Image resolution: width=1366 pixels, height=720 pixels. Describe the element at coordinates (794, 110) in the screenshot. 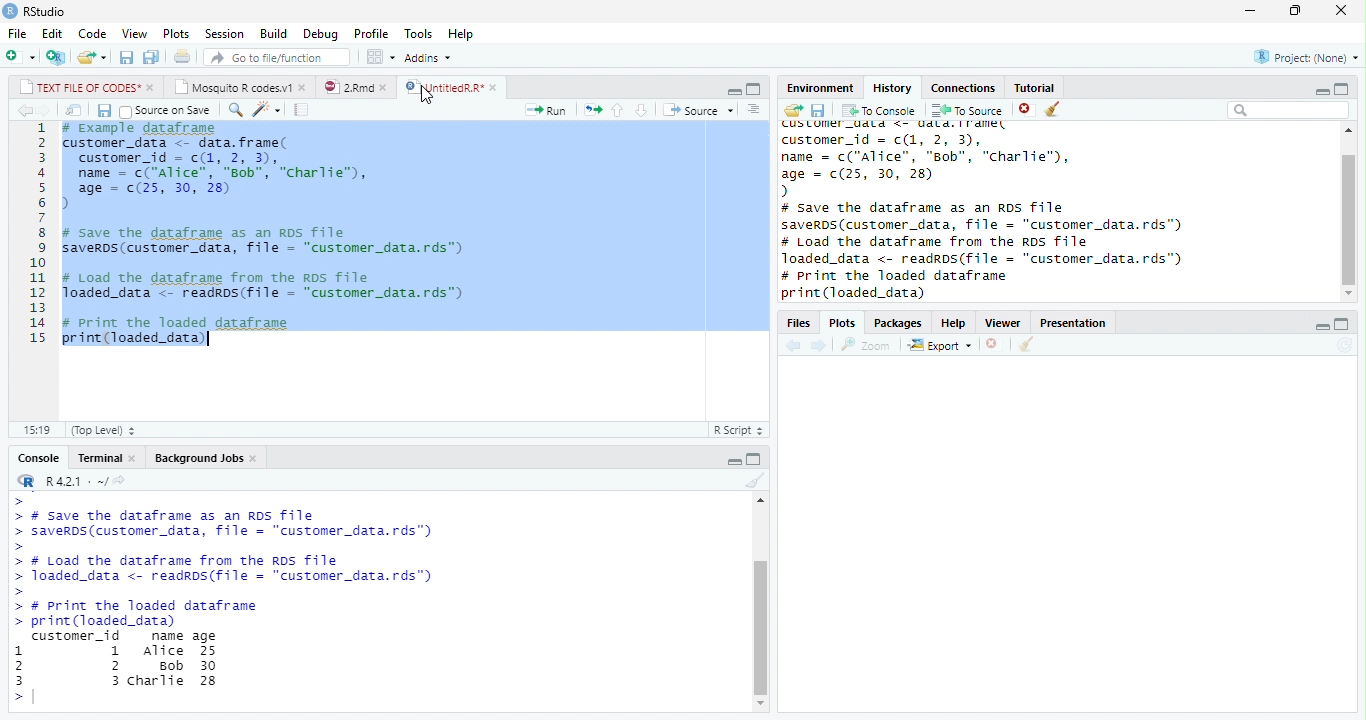

I see `open folder` at that location.